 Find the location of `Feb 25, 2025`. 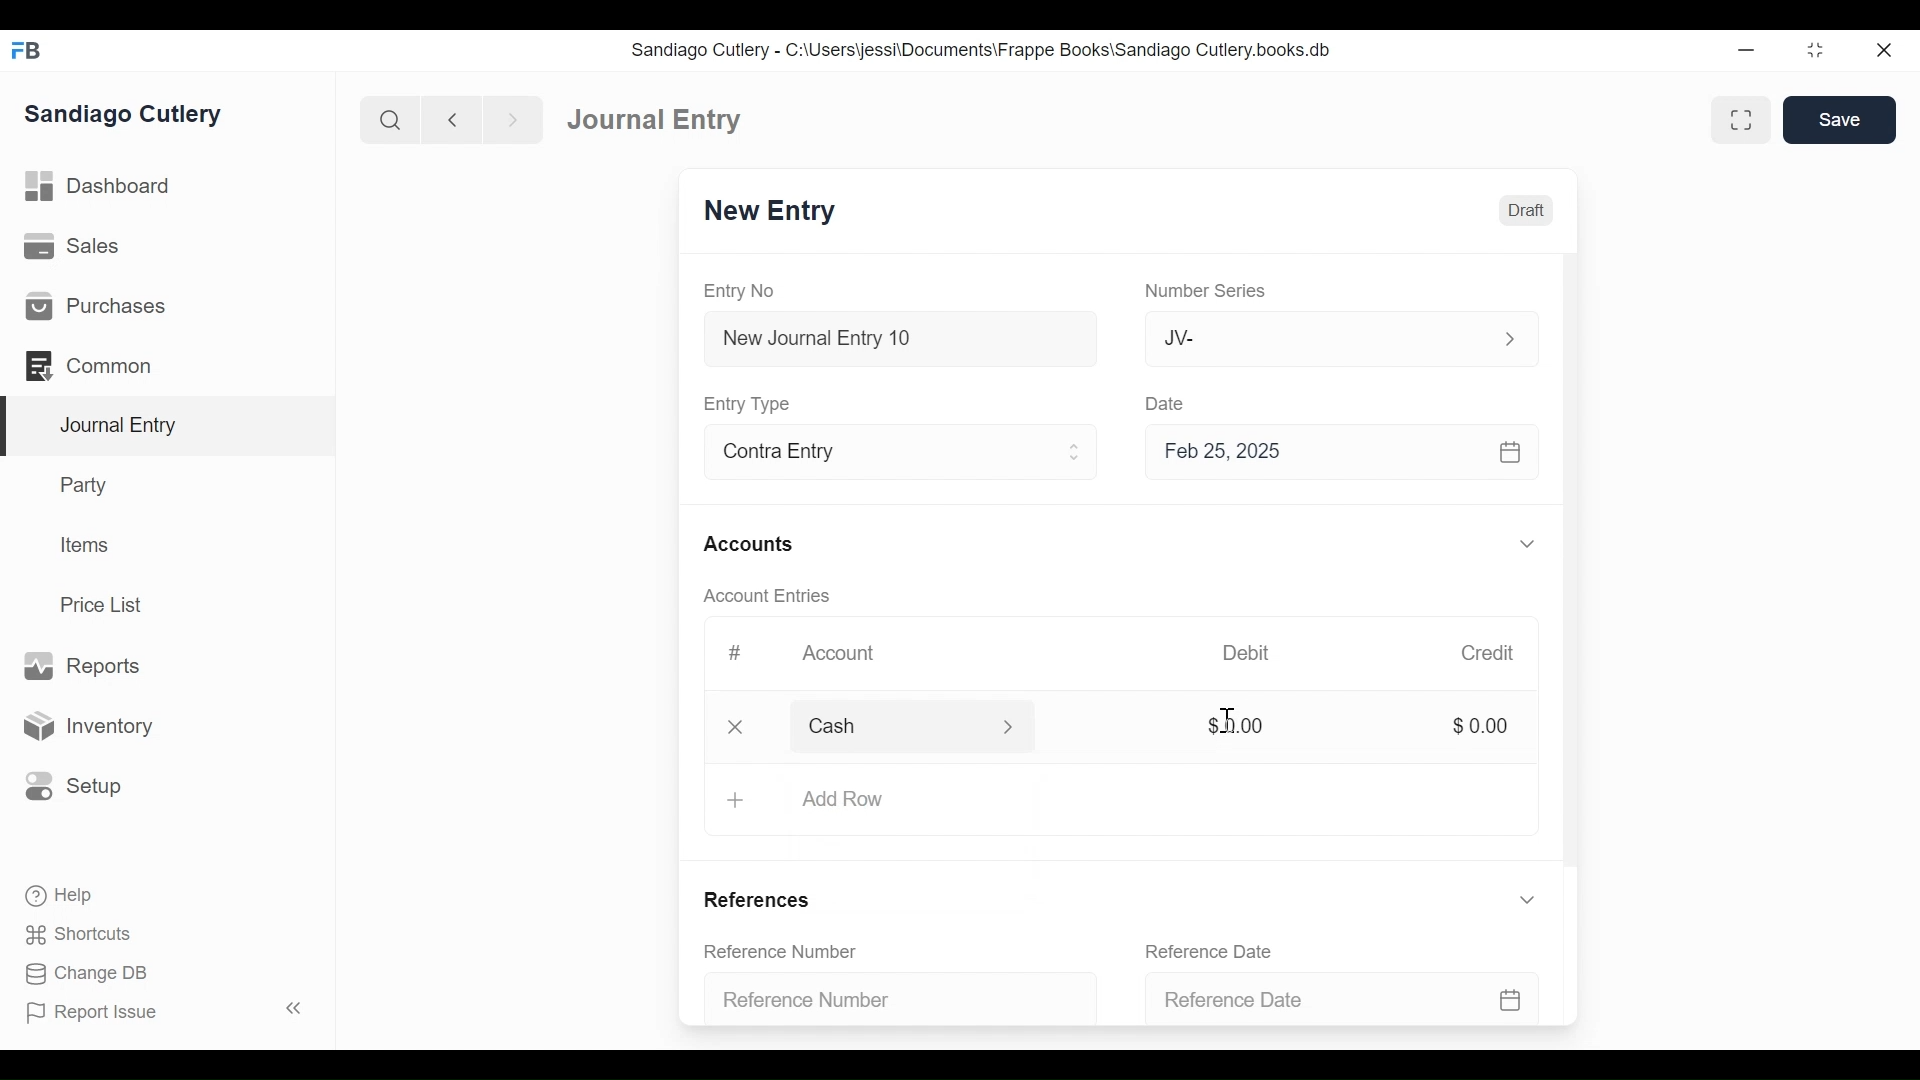

Feb 25, 2025 is located at coordinates (1344, 456).